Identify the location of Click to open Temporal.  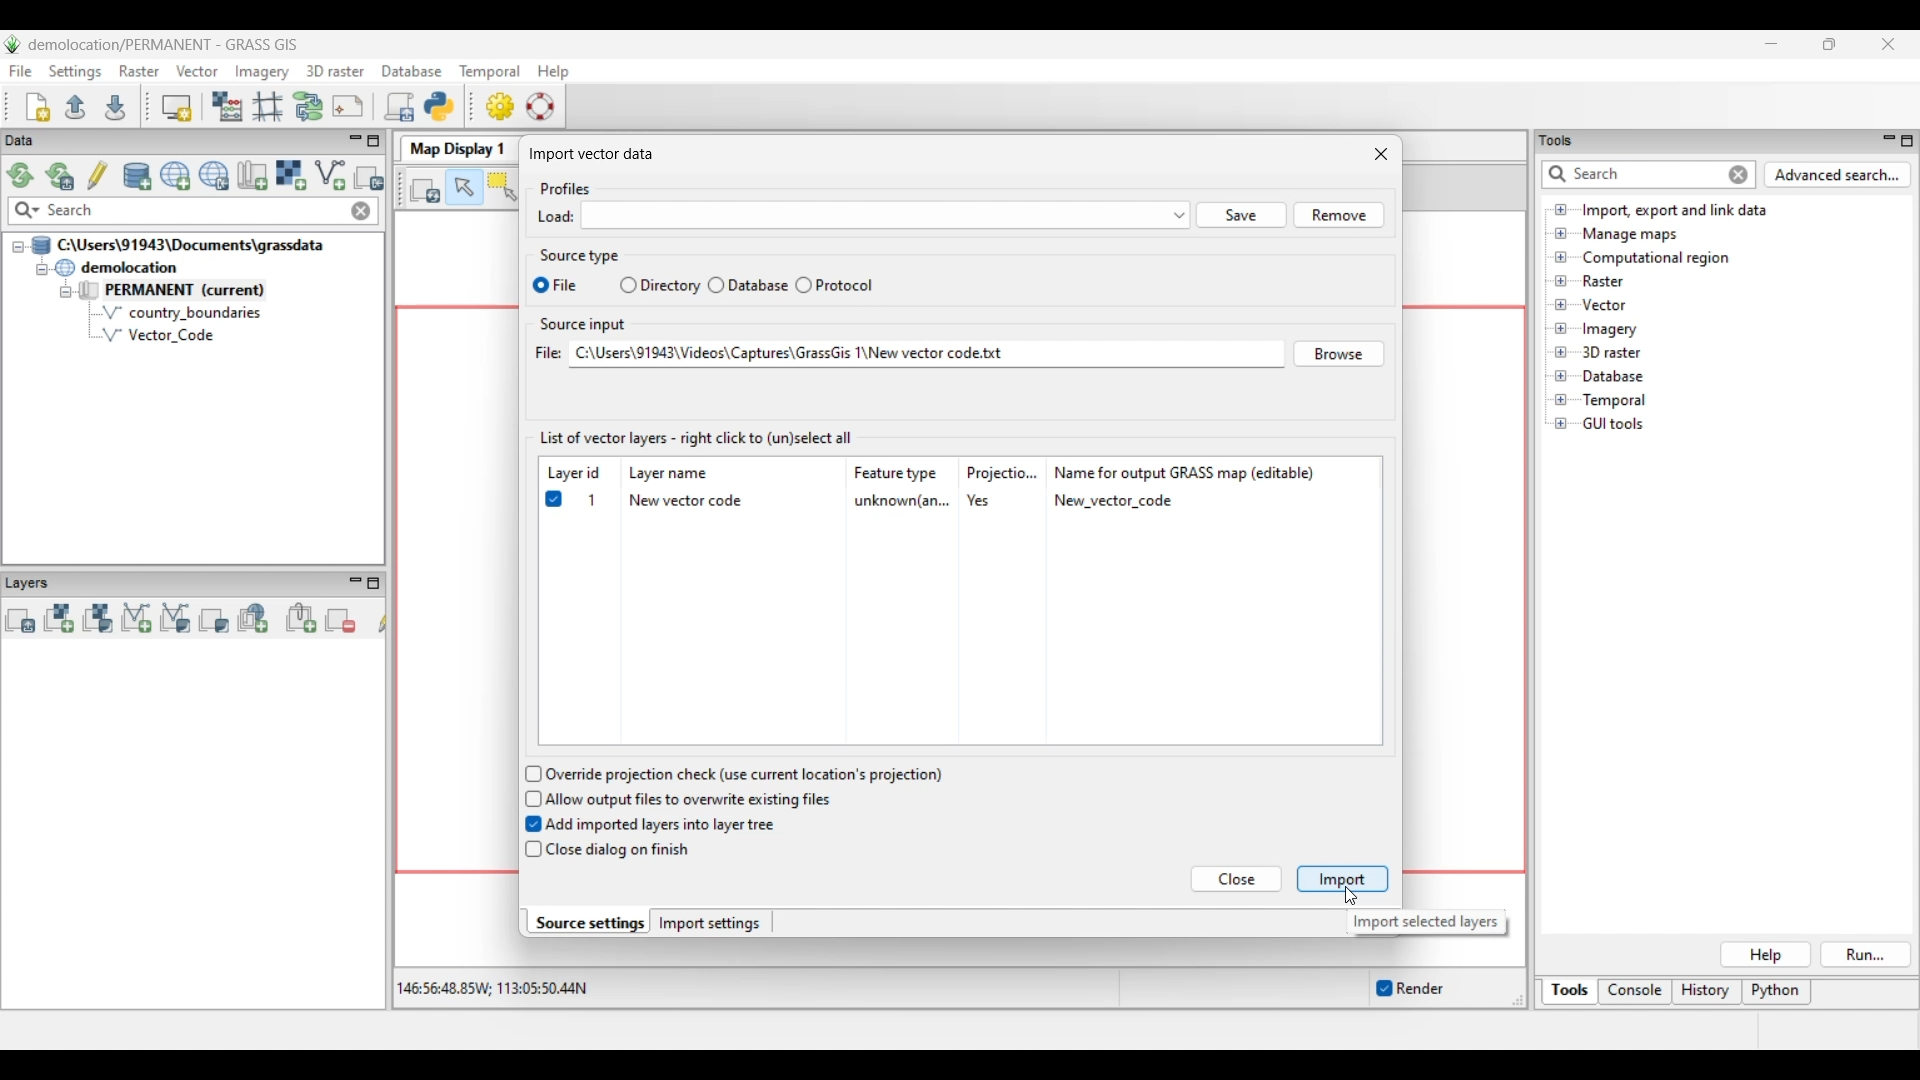
(1561, 400).